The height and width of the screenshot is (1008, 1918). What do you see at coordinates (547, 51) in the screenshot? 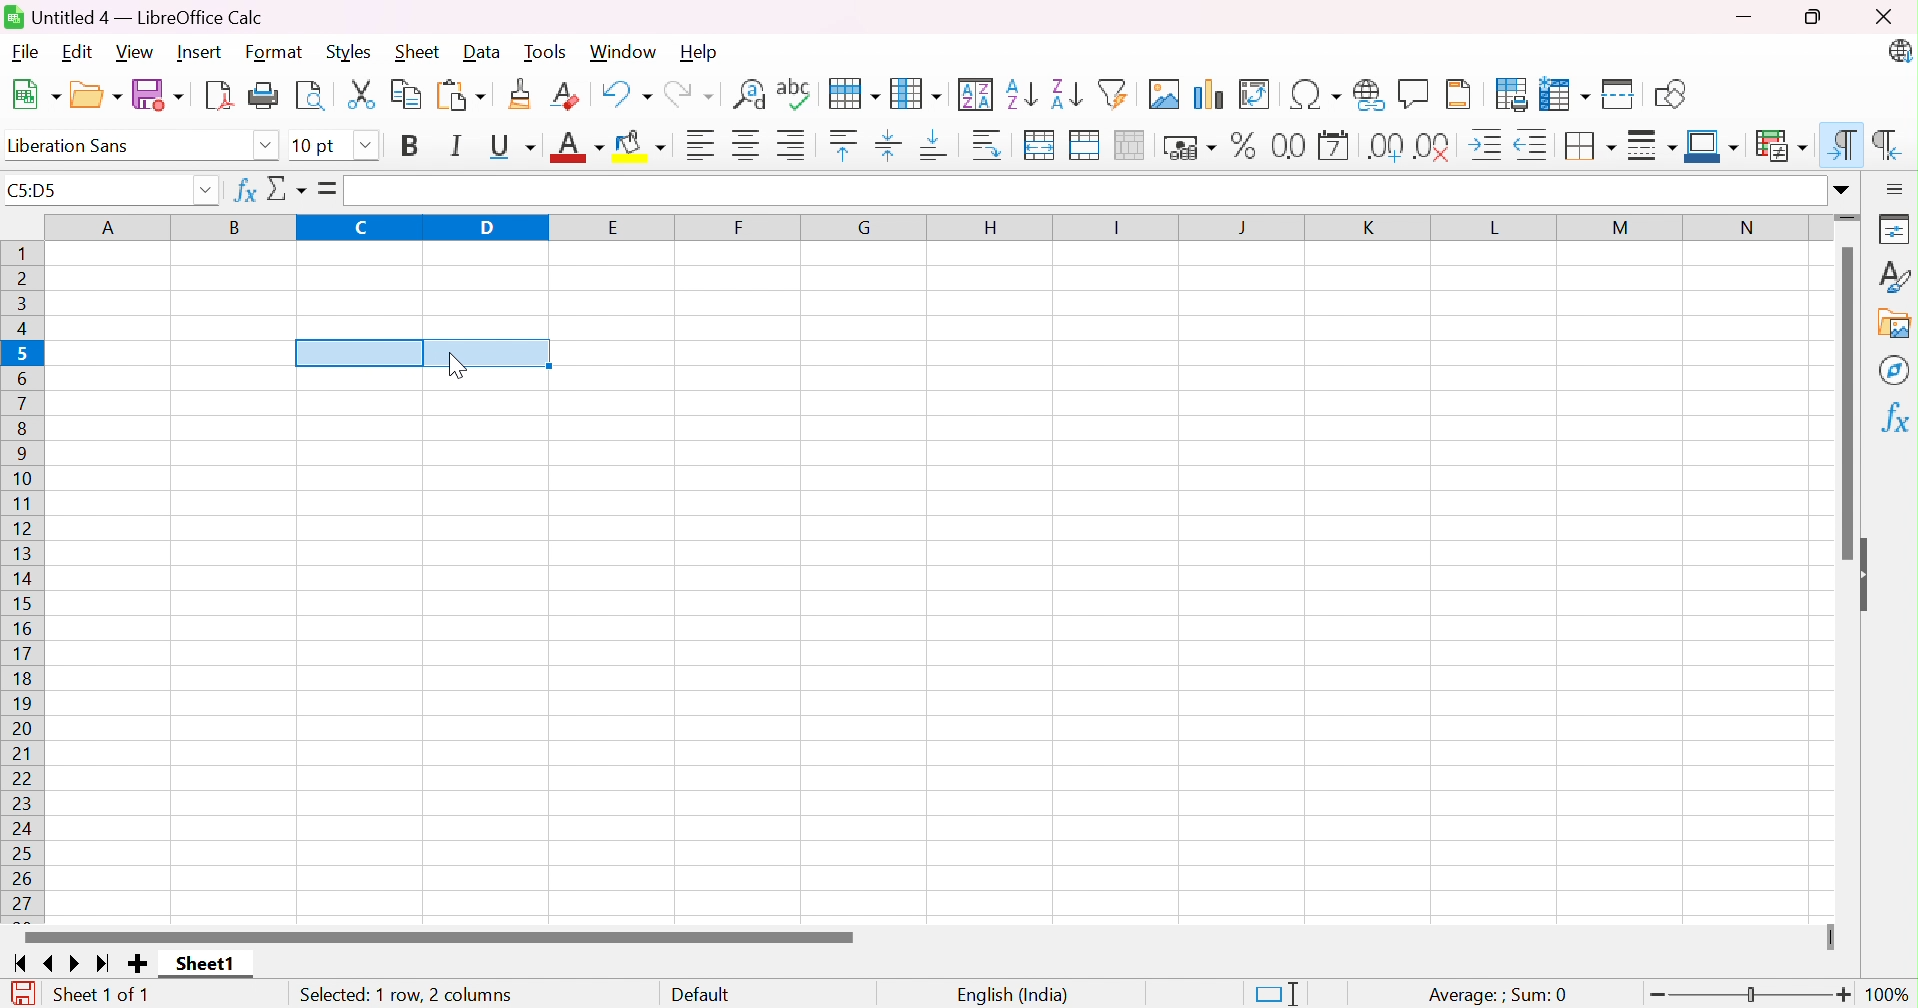
I see `Tools` at bounding box center [547, 51].